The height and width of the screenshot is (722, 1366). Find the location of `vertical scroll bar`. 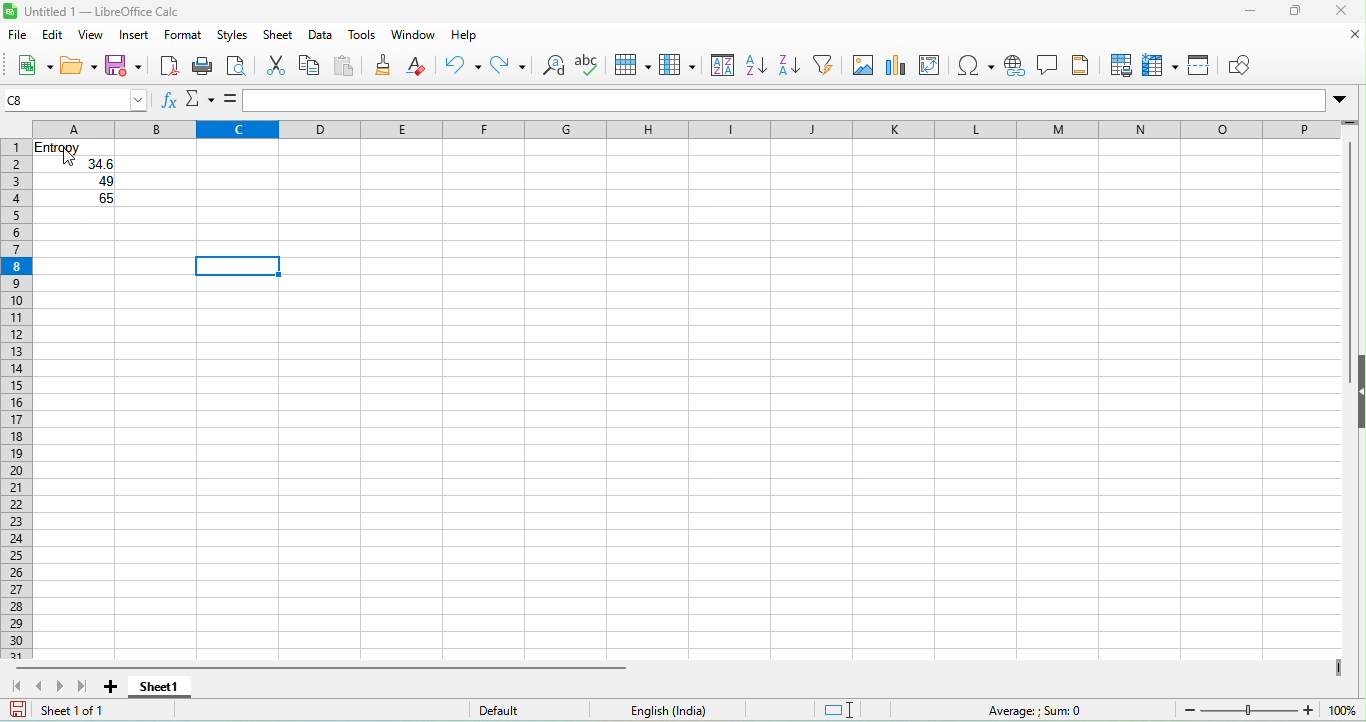

vertical scroll bar is located at coordinates (1353, 237).